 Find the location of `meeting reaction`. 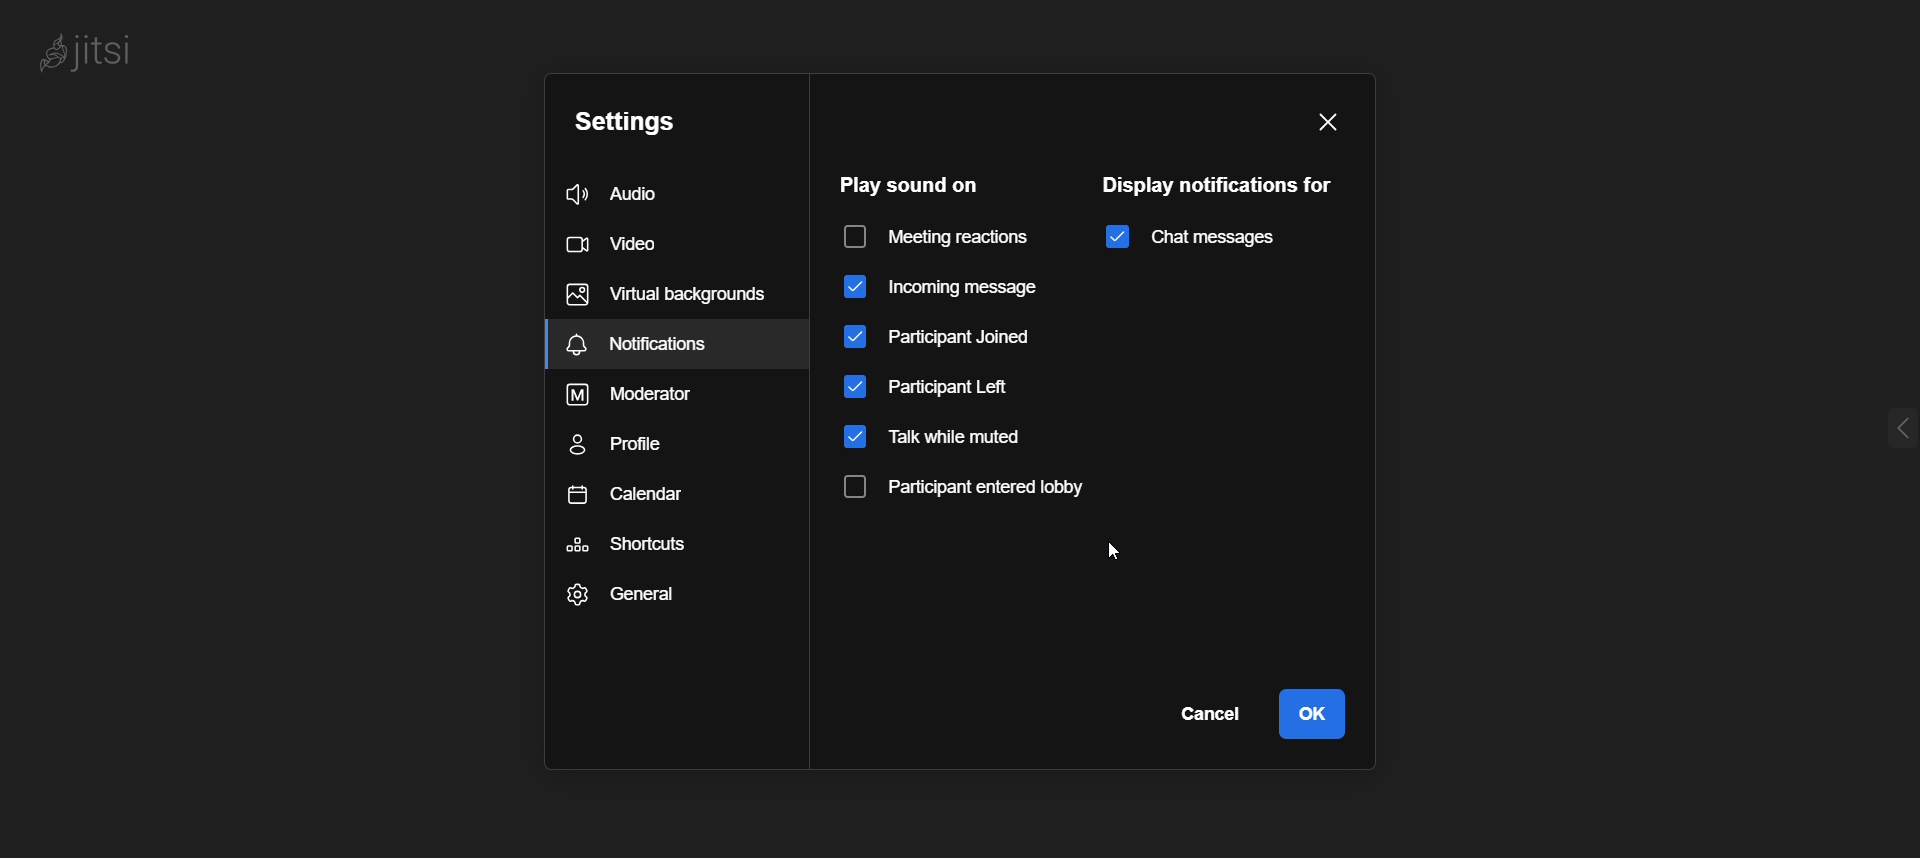

meeting reaction is located at coordinates (942, 237).